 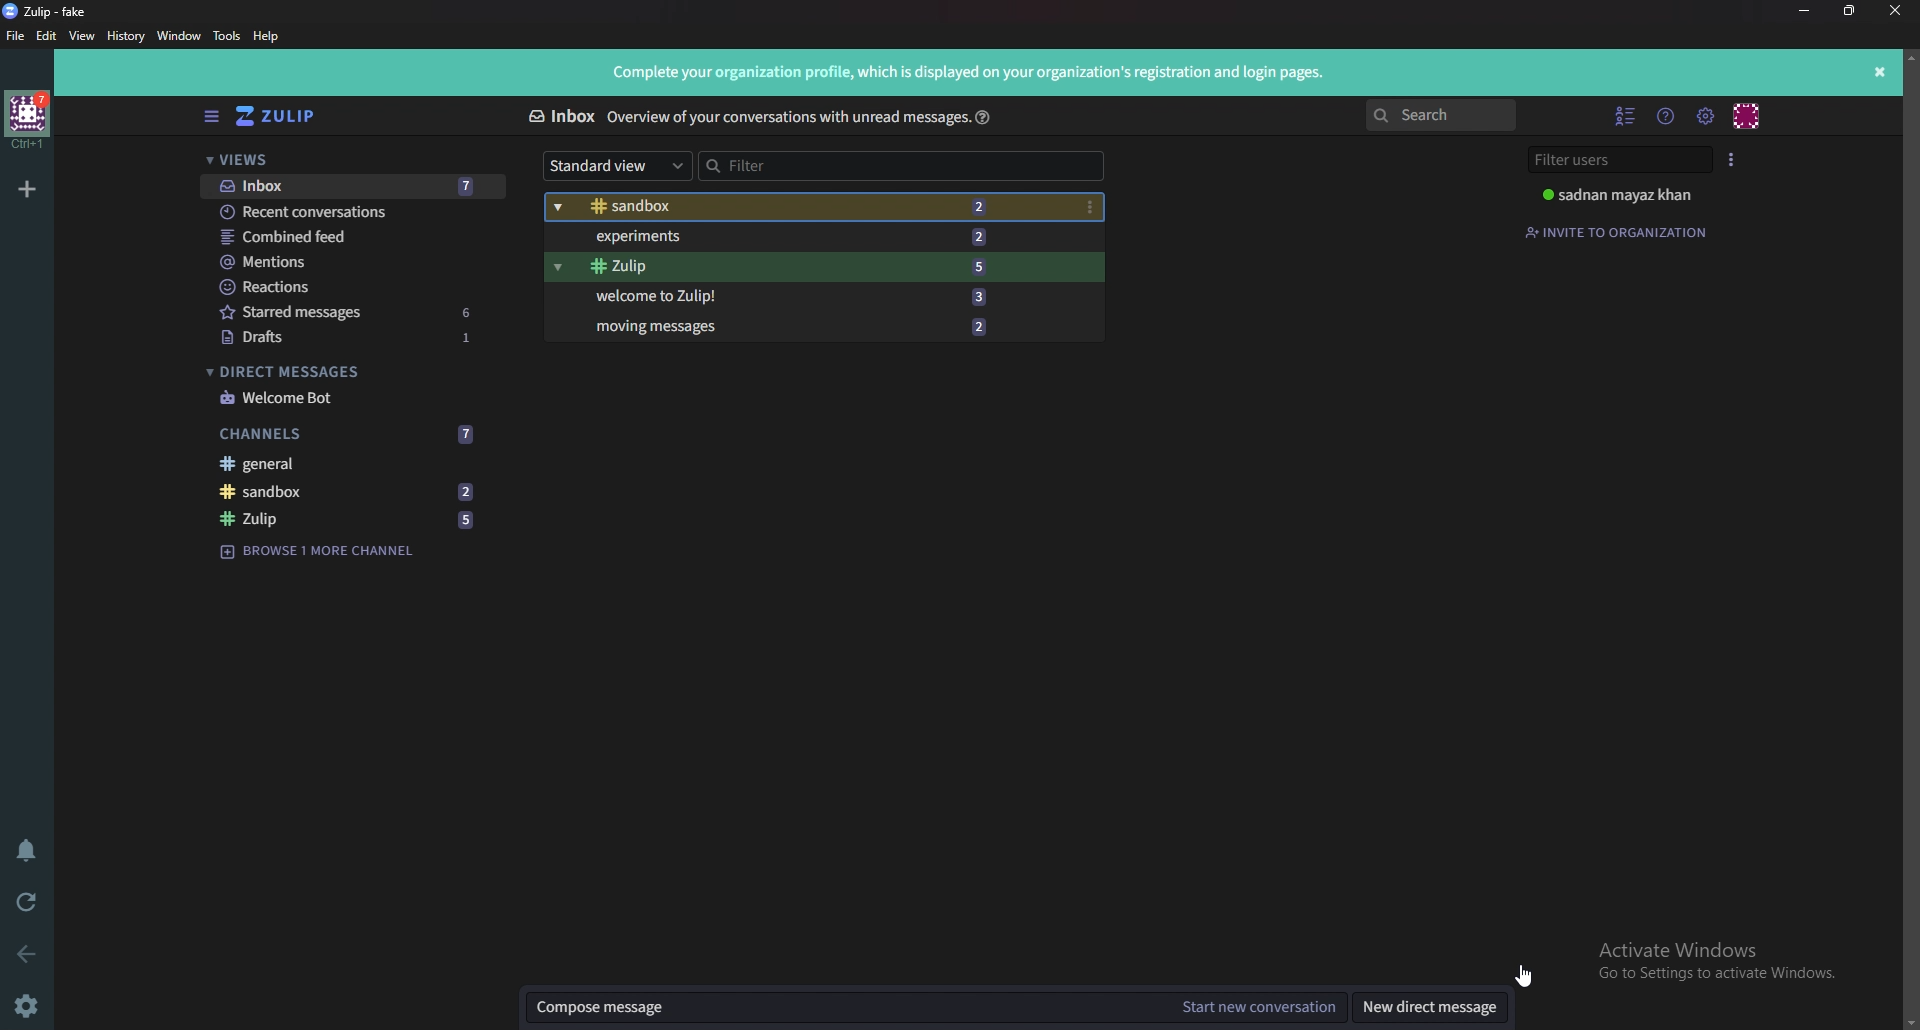 I want to click on Reactions, so click(x=355, y=287).